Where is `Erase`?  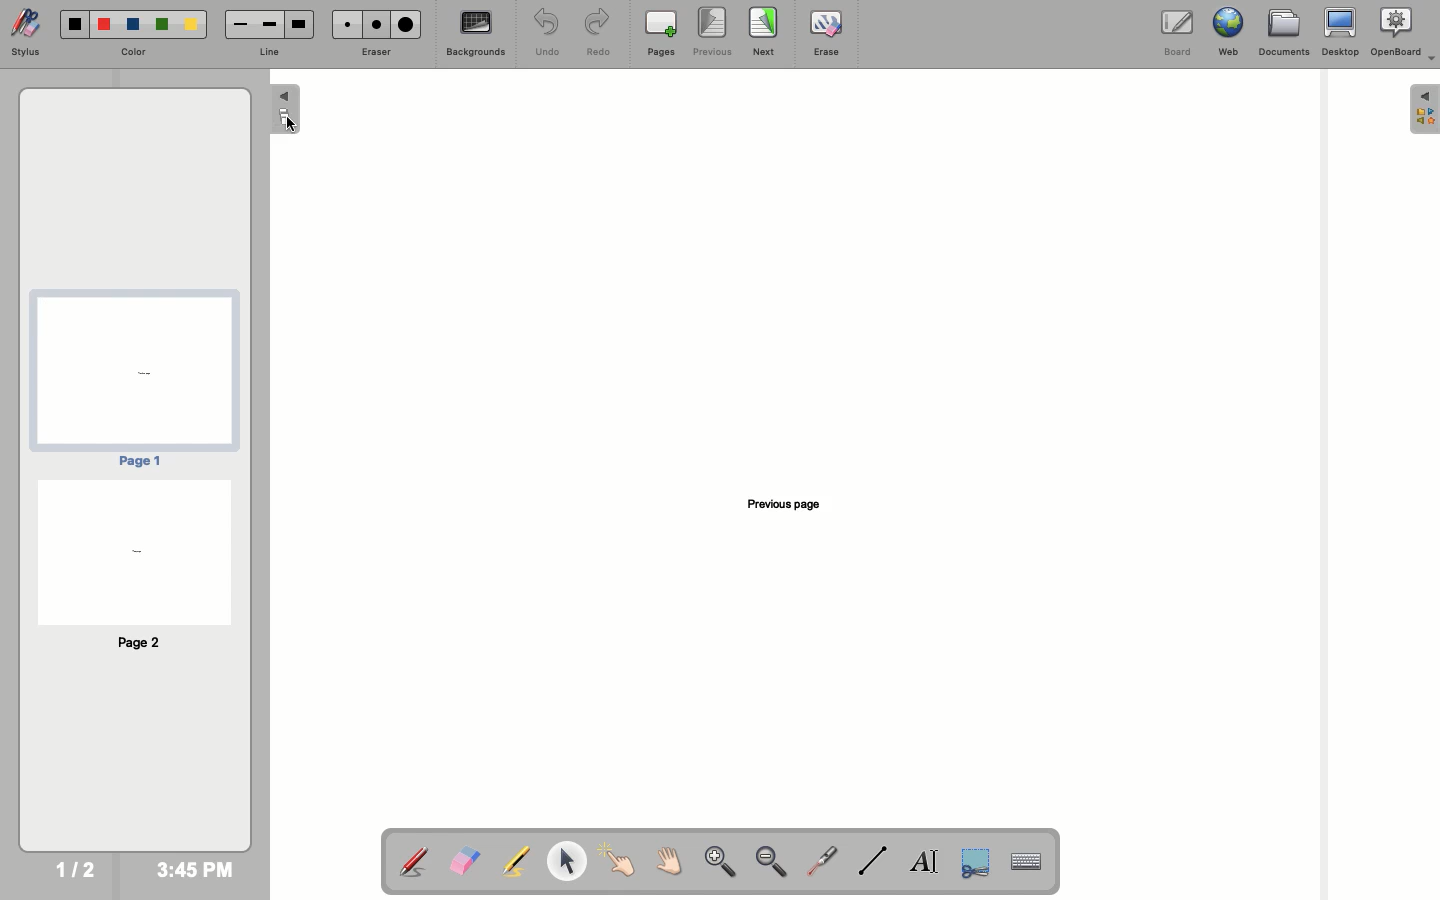 Erase is located at coordinates (826, 33).